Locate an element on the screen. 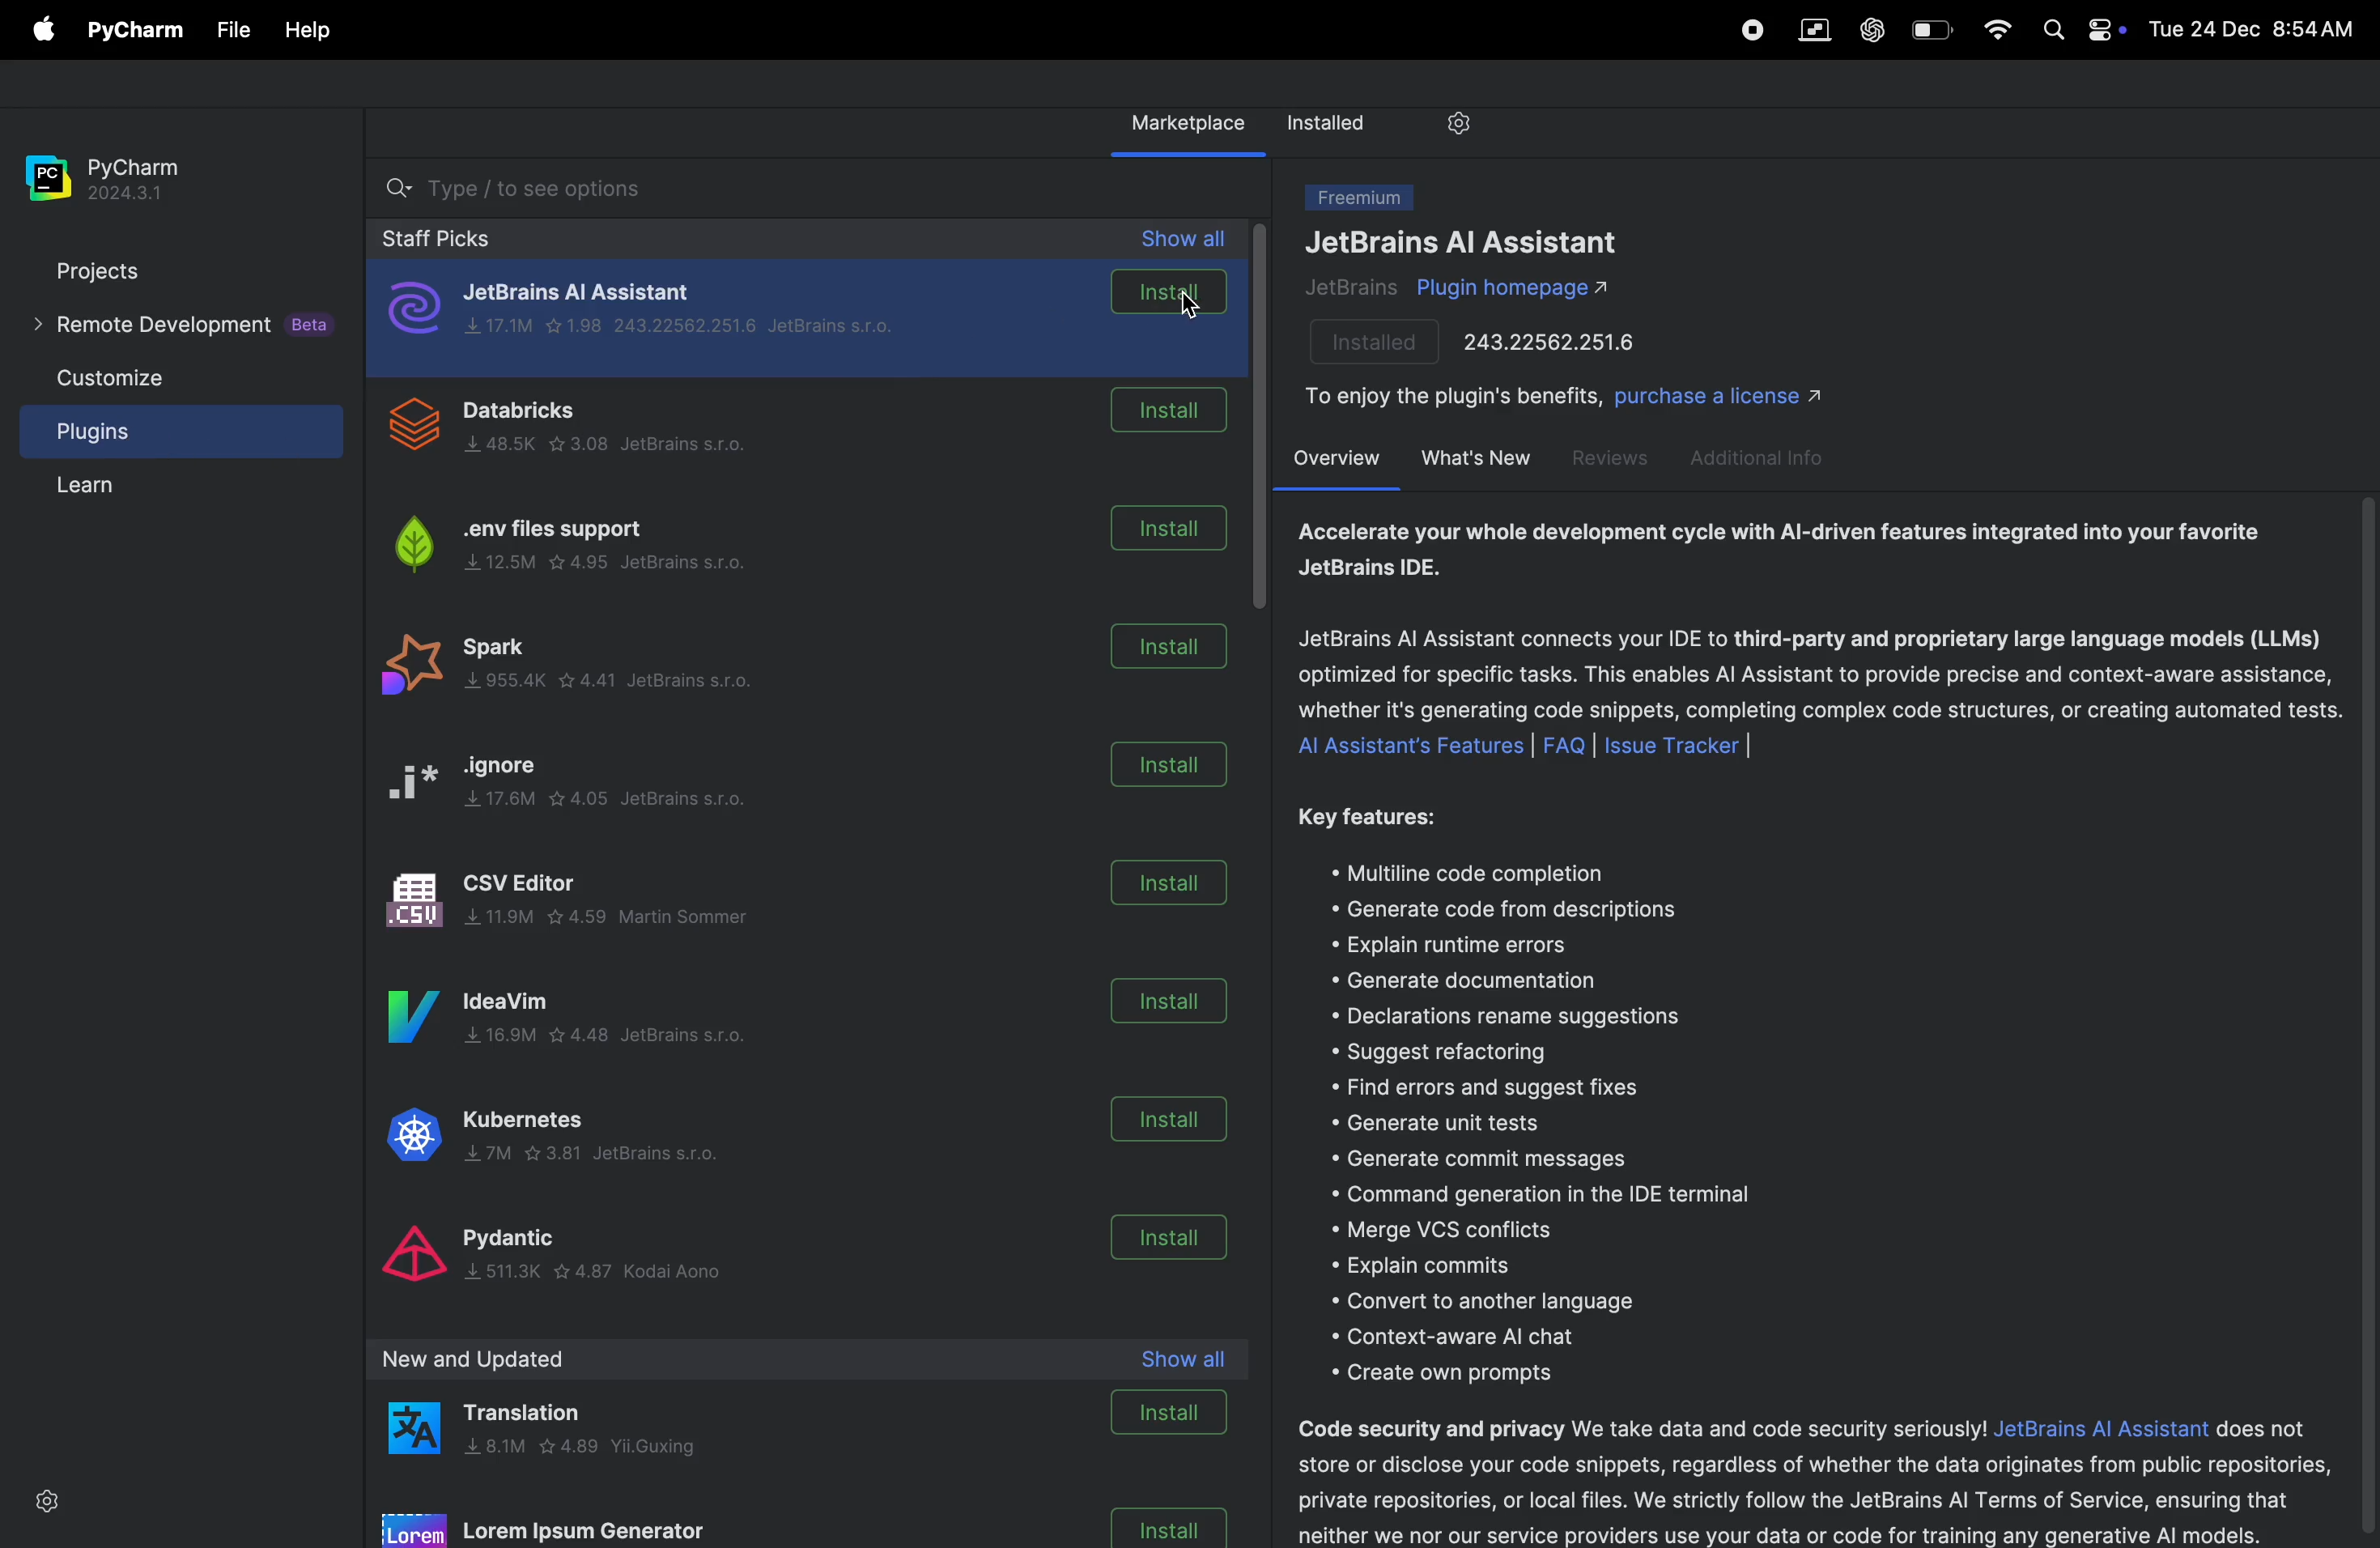 The width and height of the screenshot is (2380, 1548). installed is located at coordinates (1335, 123).